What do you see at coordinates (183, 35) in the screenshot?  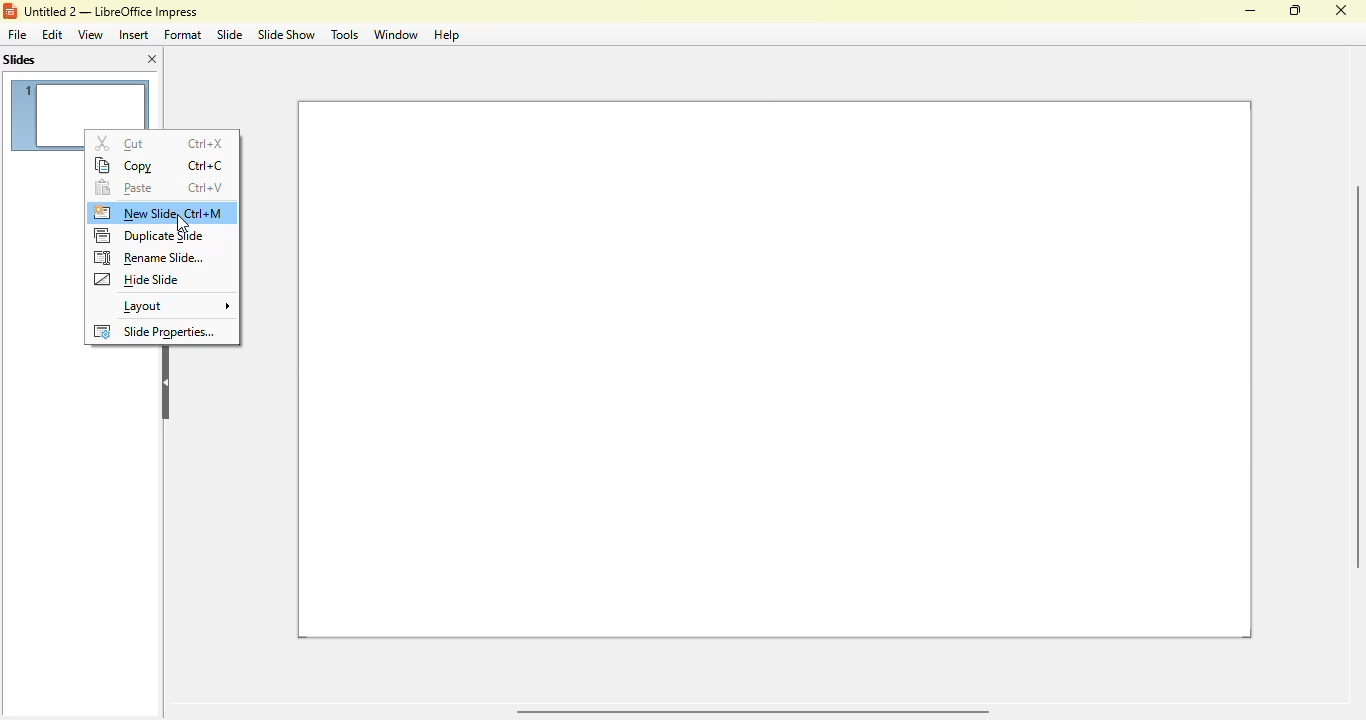 I see `format` at bounding box center [183, 35].